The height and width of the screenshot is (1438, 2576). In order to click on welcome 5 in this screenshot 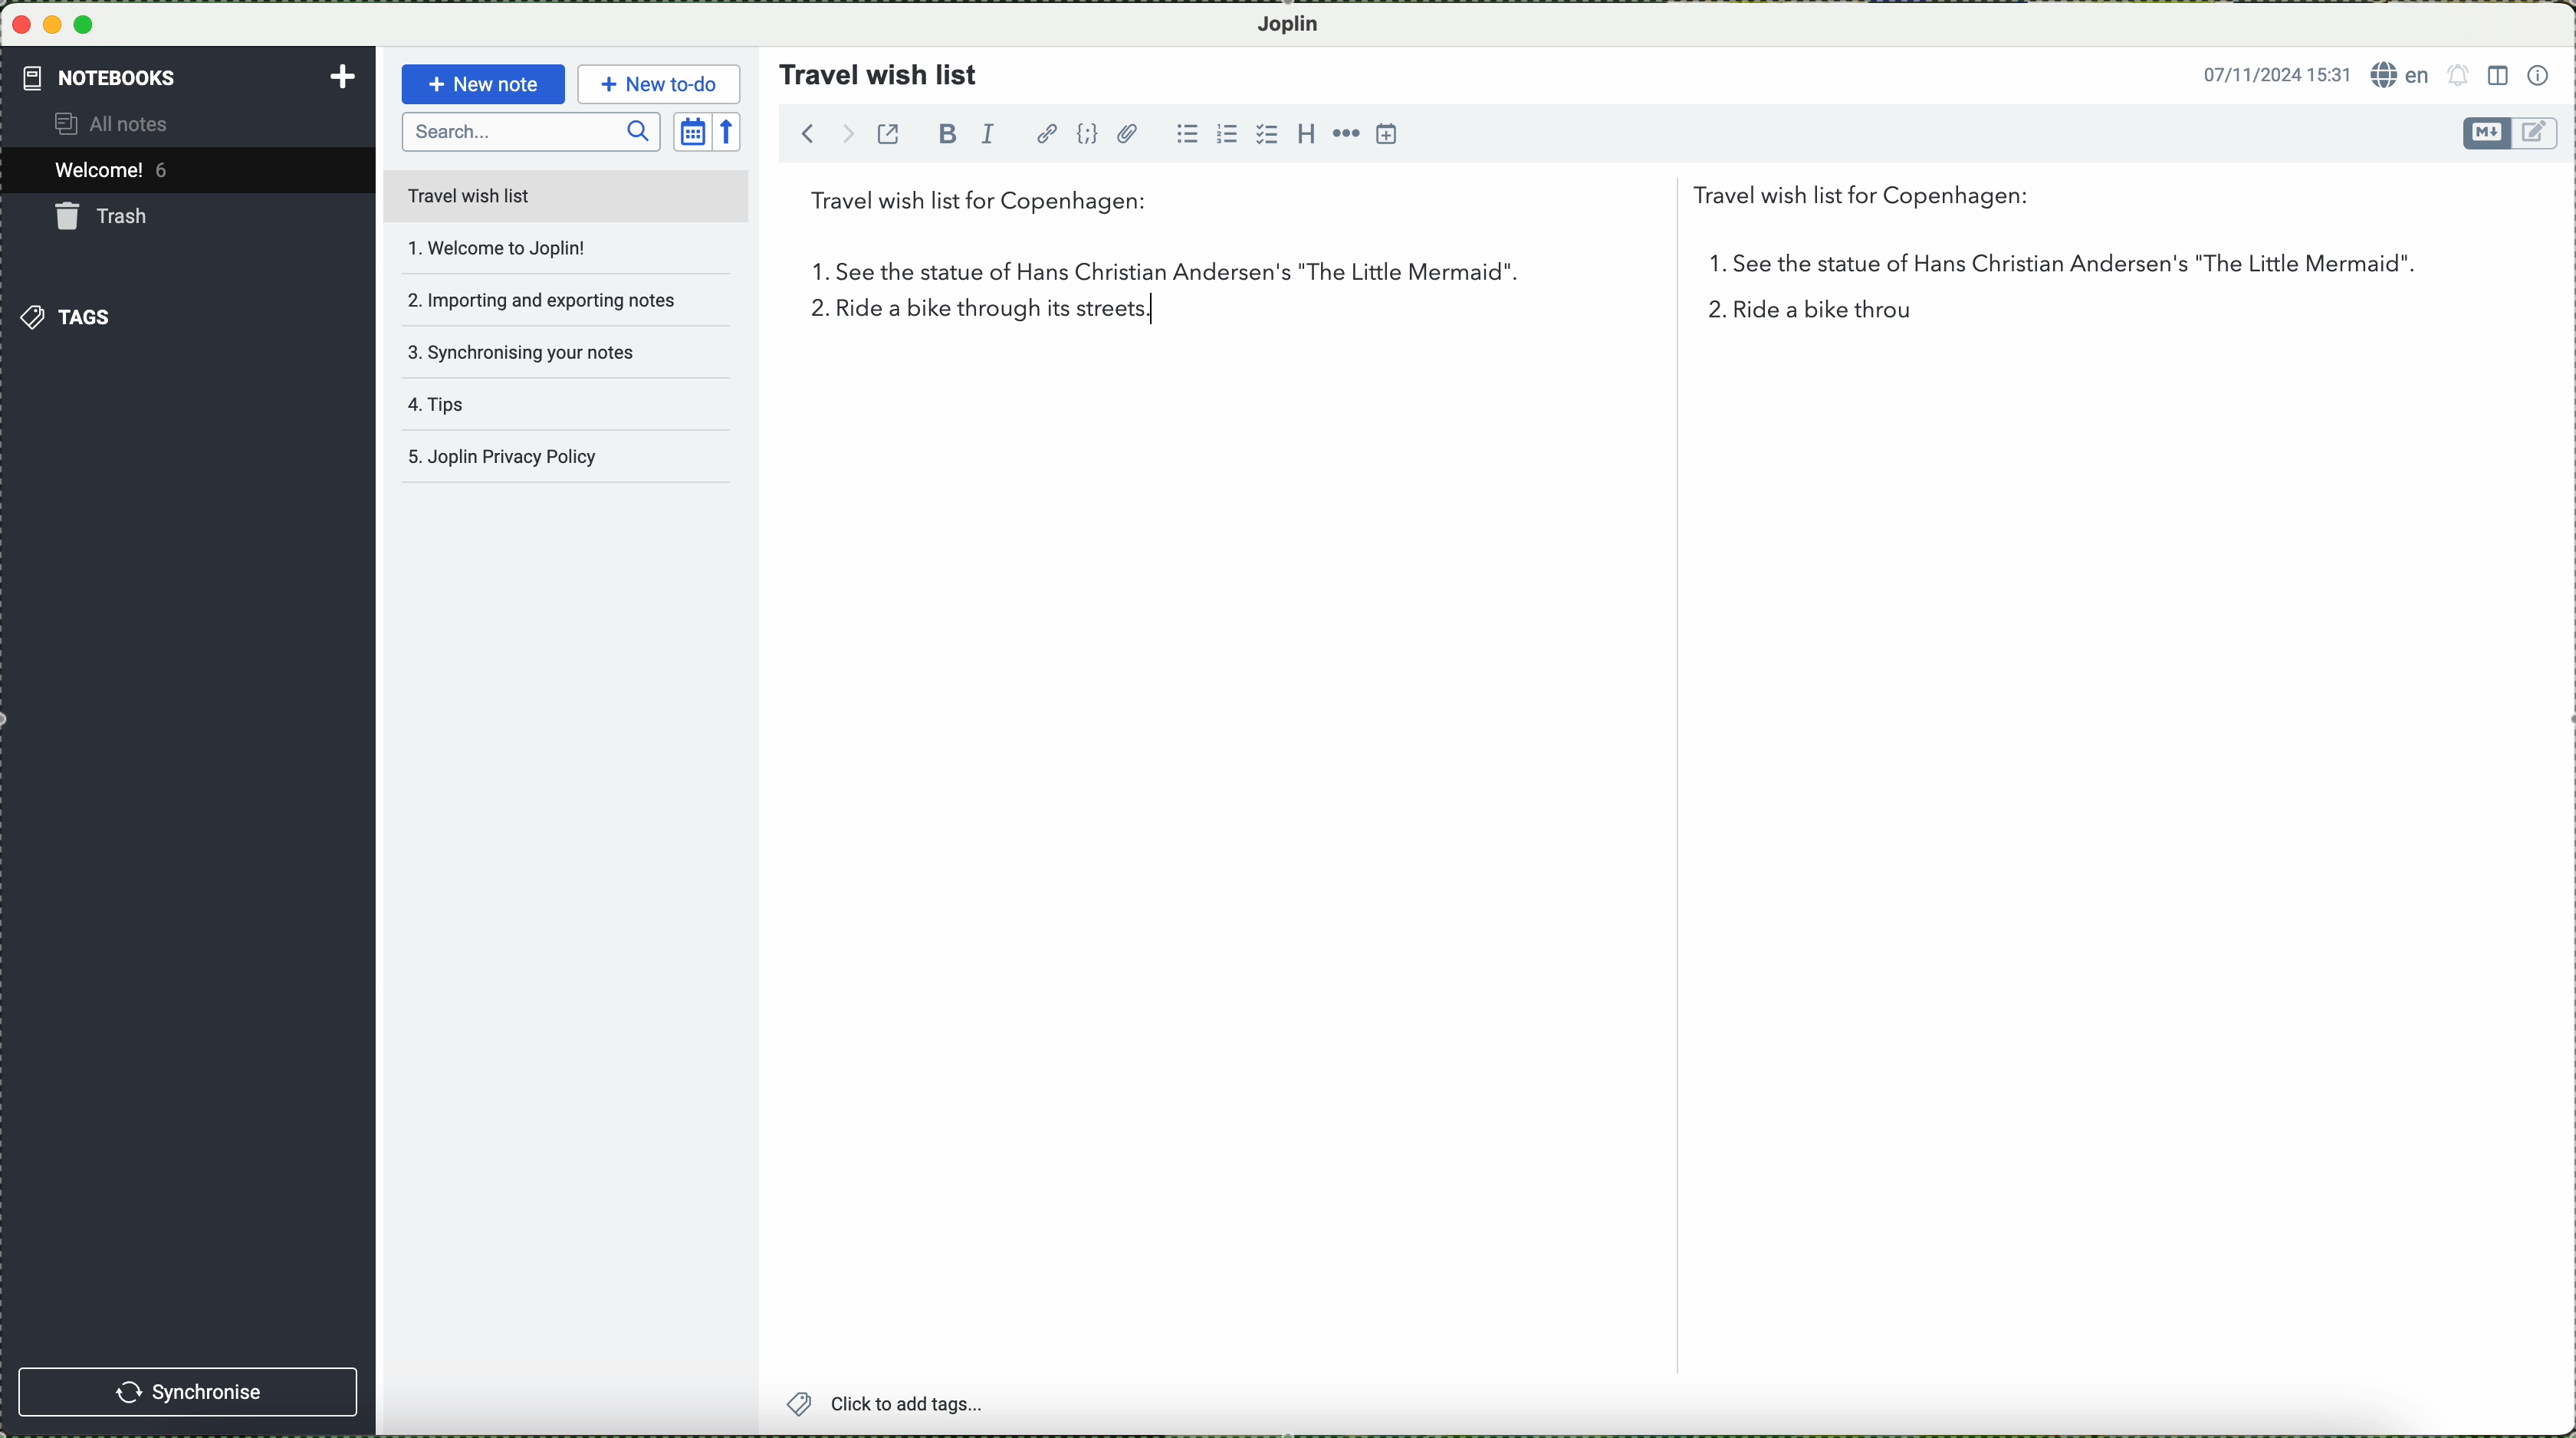, I will do `click(117, 173)`.